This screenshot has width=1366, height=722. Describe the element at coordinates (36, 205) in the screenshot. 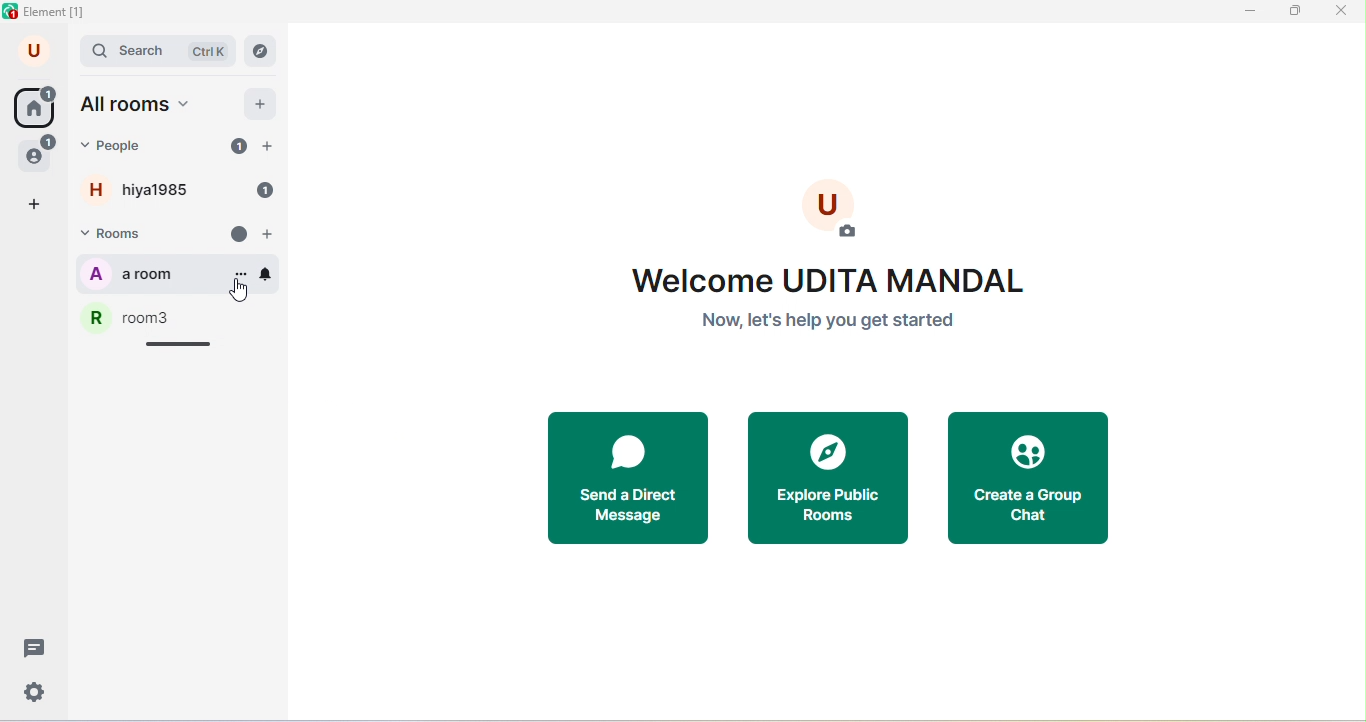

I see `add space` at that location.